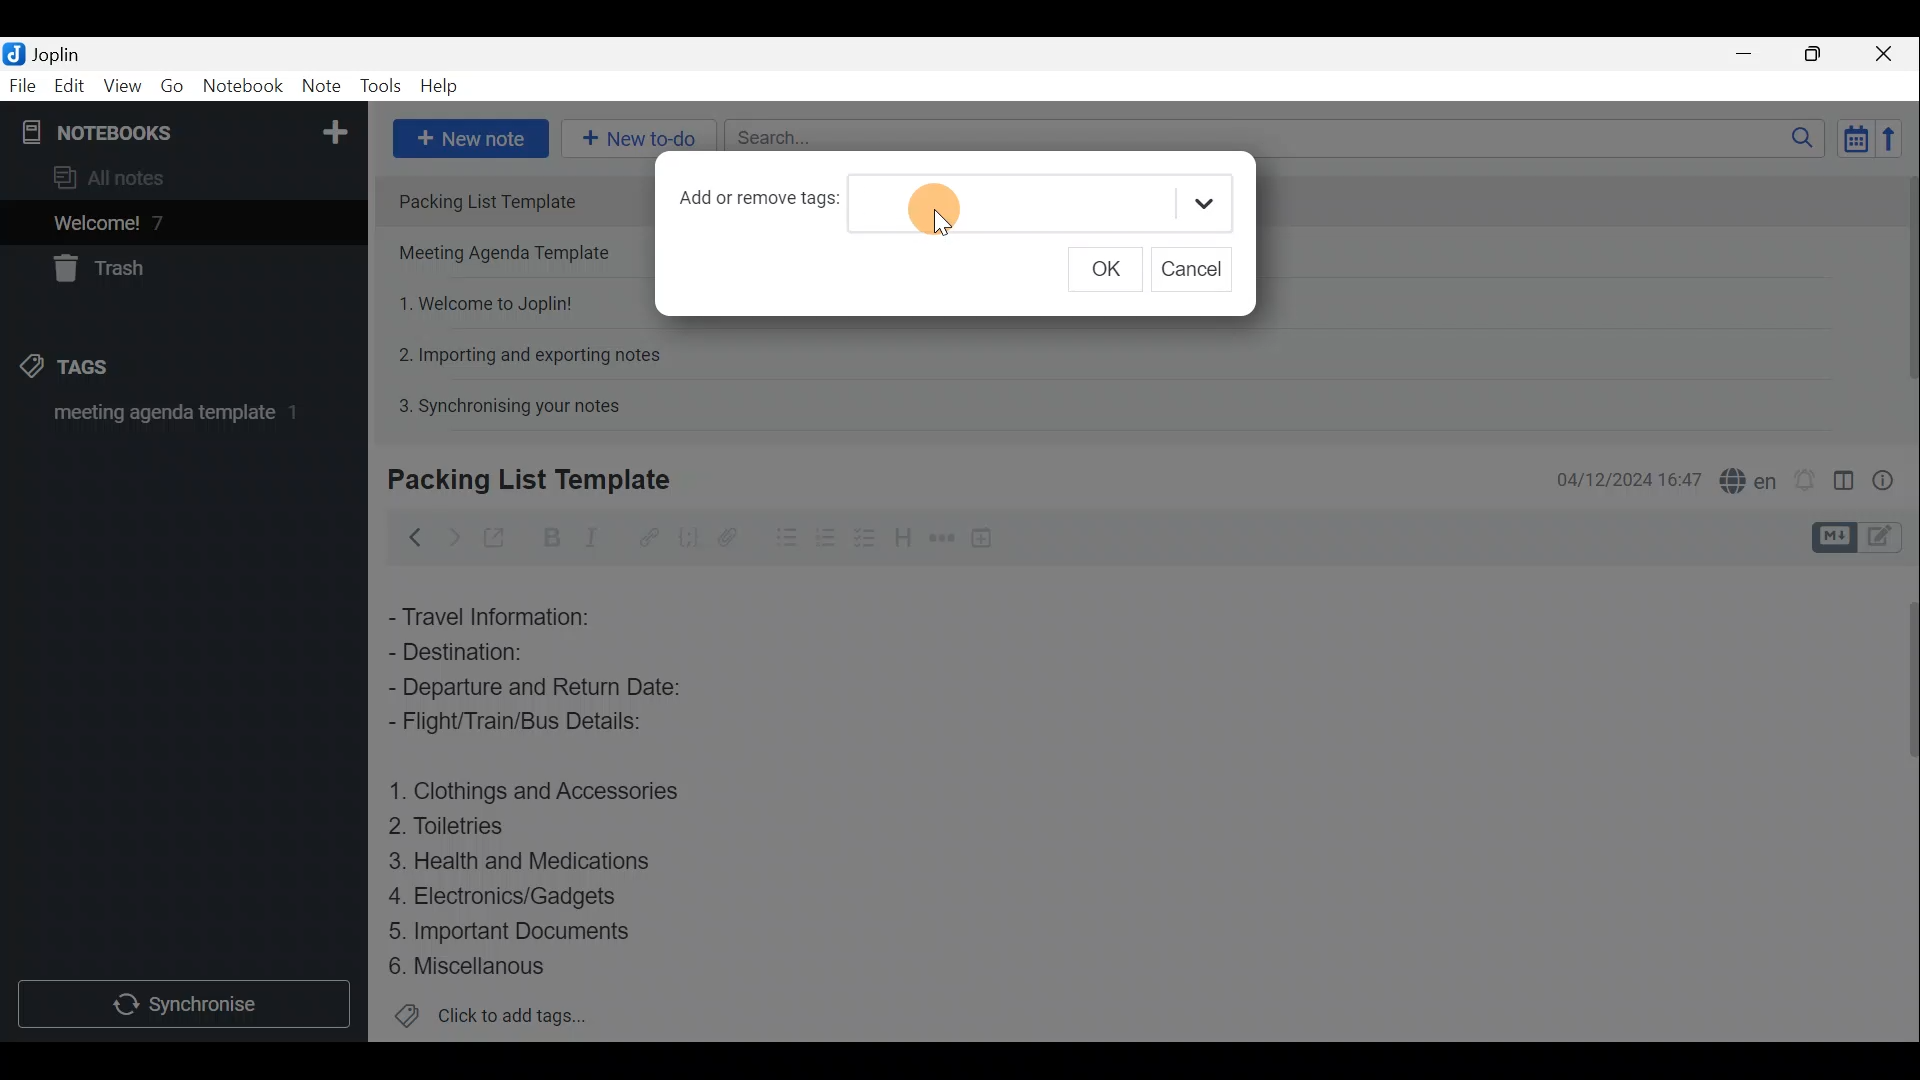 This screenshot has height=1080, width=1920. Describe the element at coordinates (442, 88) in the screenshot. I see `Help` at that location.